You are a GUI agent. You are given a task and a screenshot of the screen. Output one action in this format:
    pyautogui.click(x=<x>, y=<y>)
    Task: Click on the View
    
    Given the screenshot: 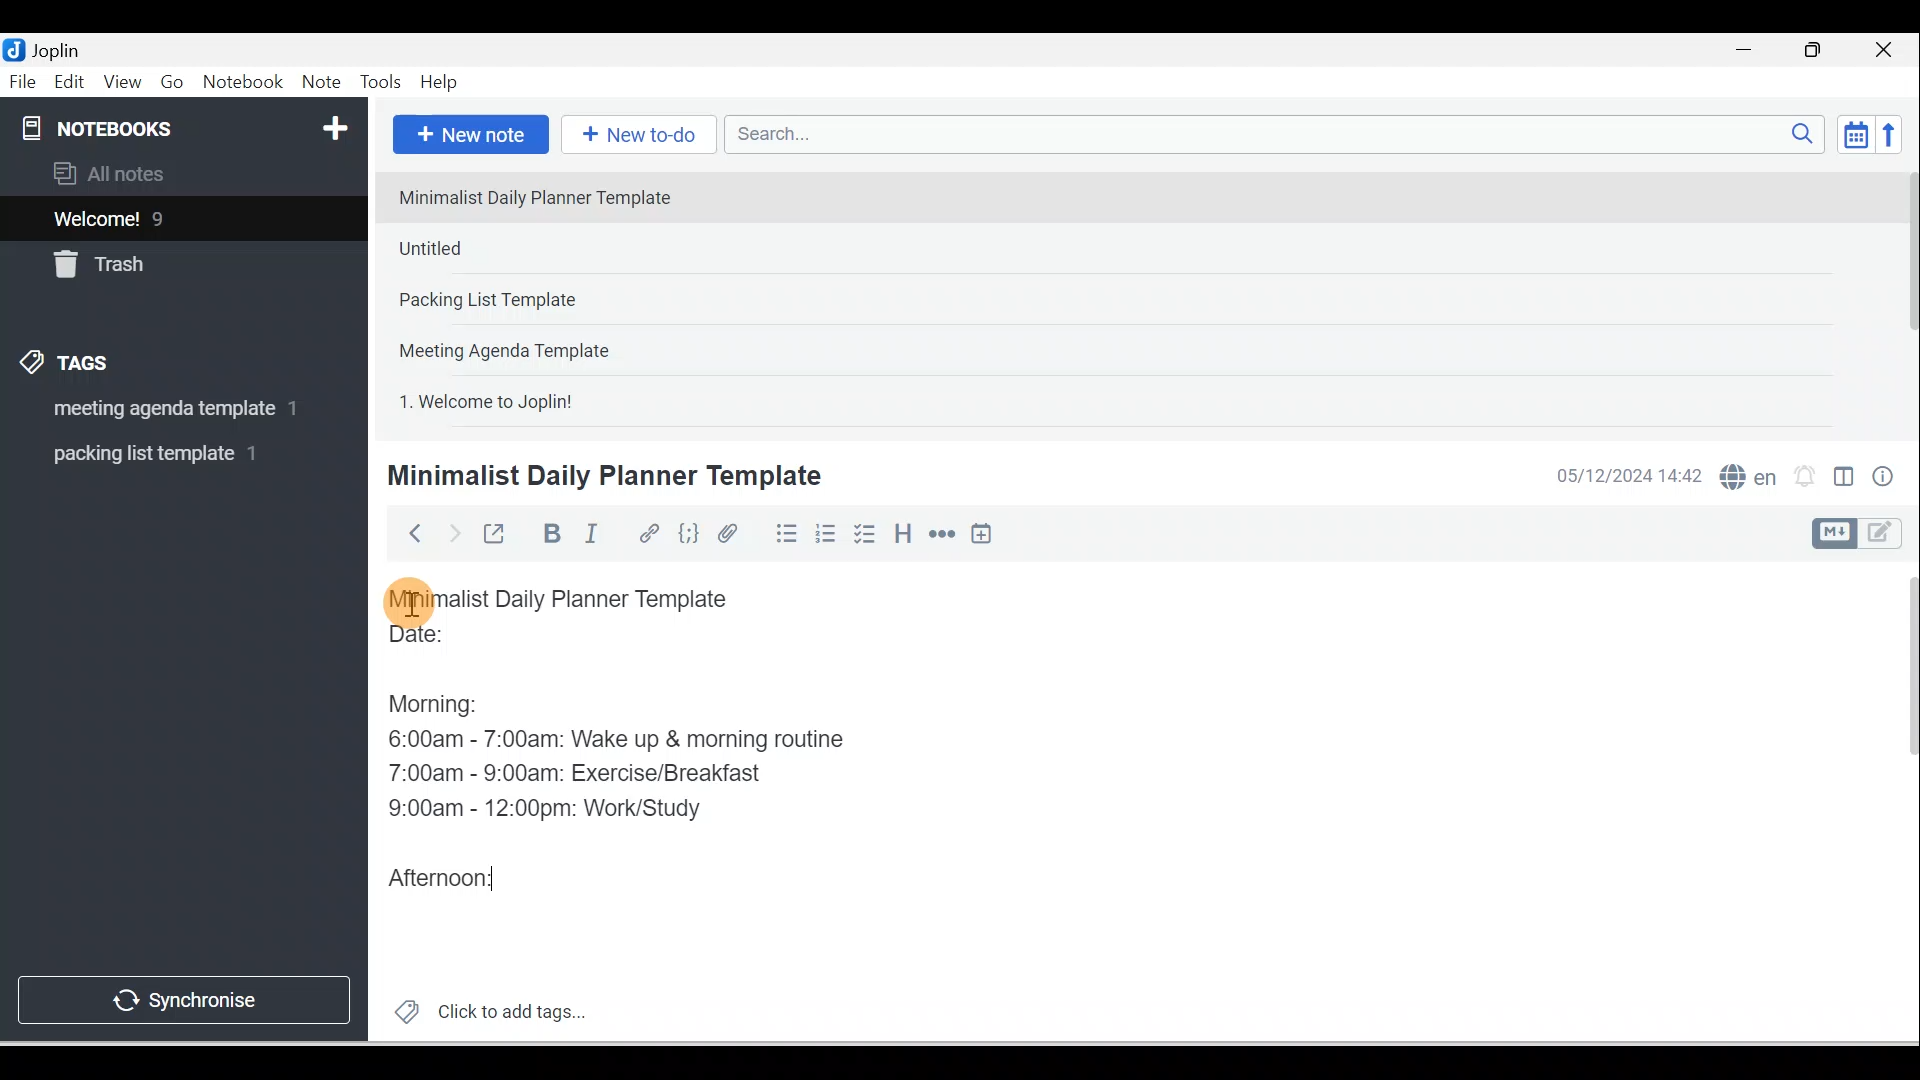 What is the action you would take?
    pyautogui.click(x=122, y=83)
    